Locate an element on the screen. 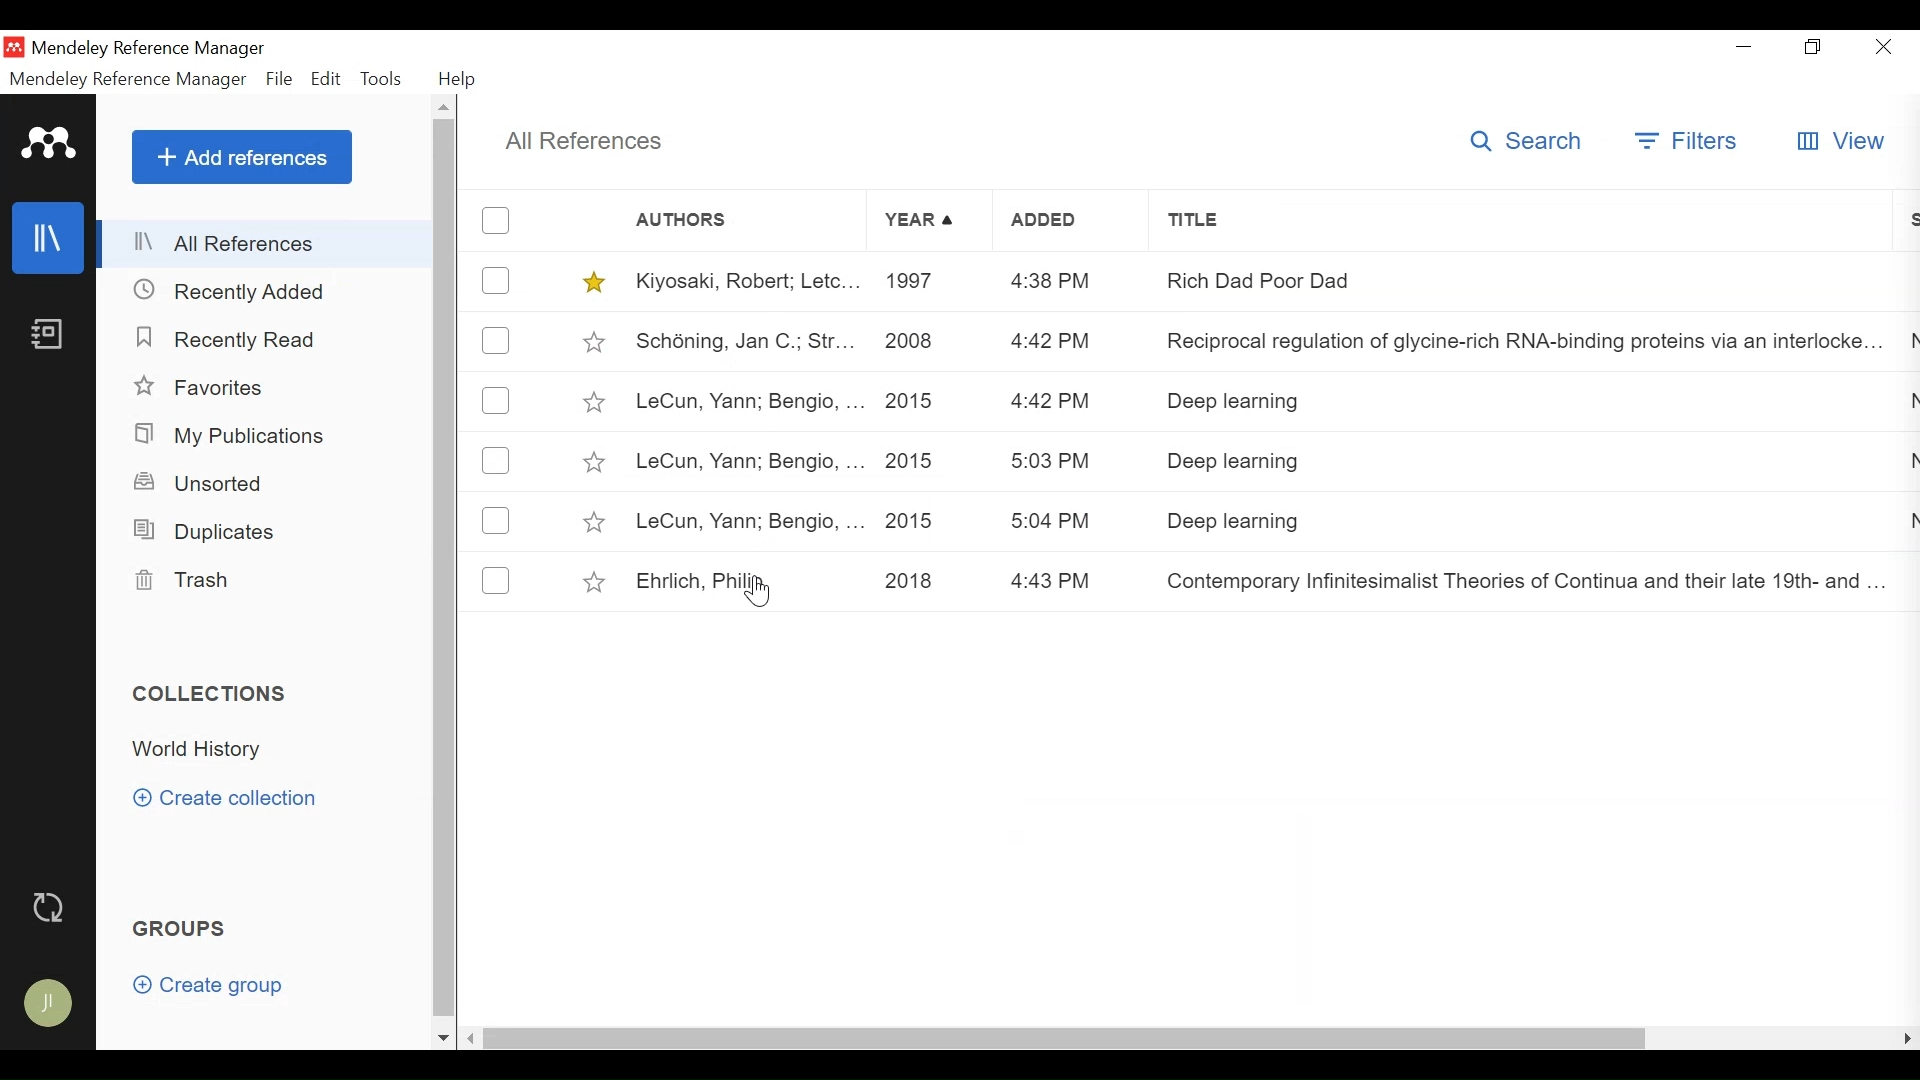 The image size is (1920, 1080). (un)select is located at coordinates (499, 401).